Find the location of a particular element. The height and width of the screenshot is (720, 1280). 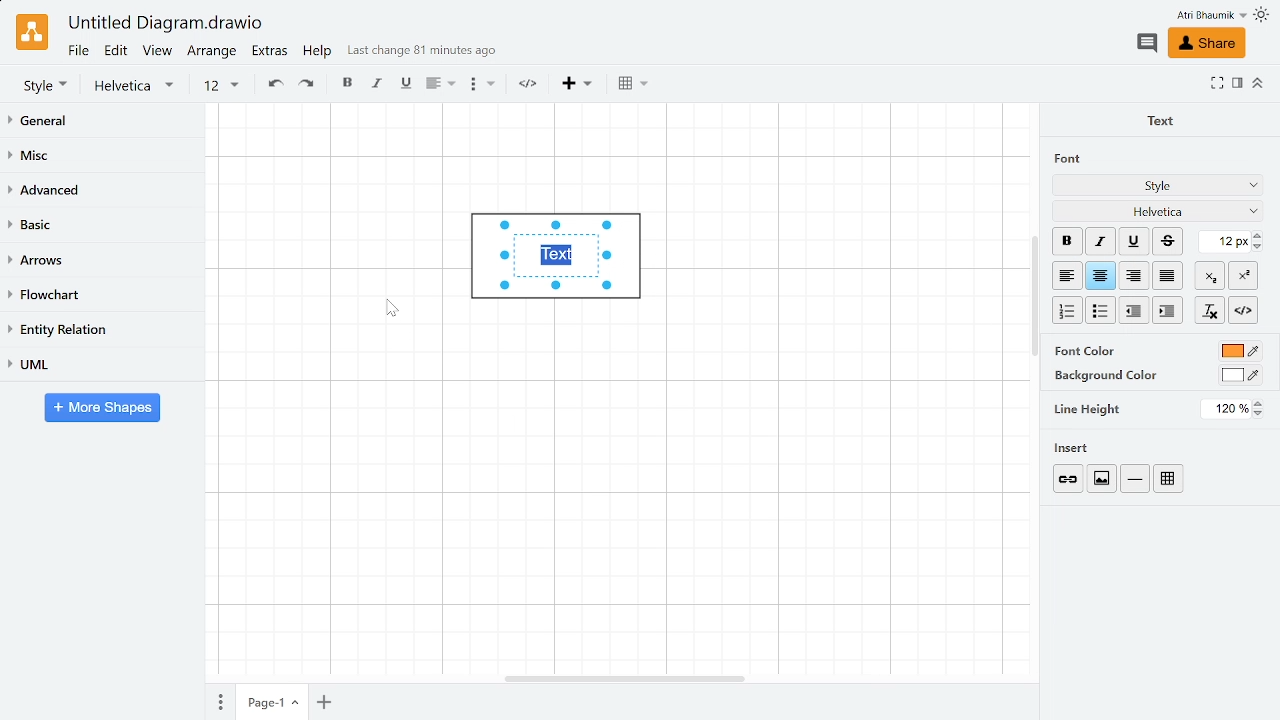

undo is located at coordinates (273, 85).